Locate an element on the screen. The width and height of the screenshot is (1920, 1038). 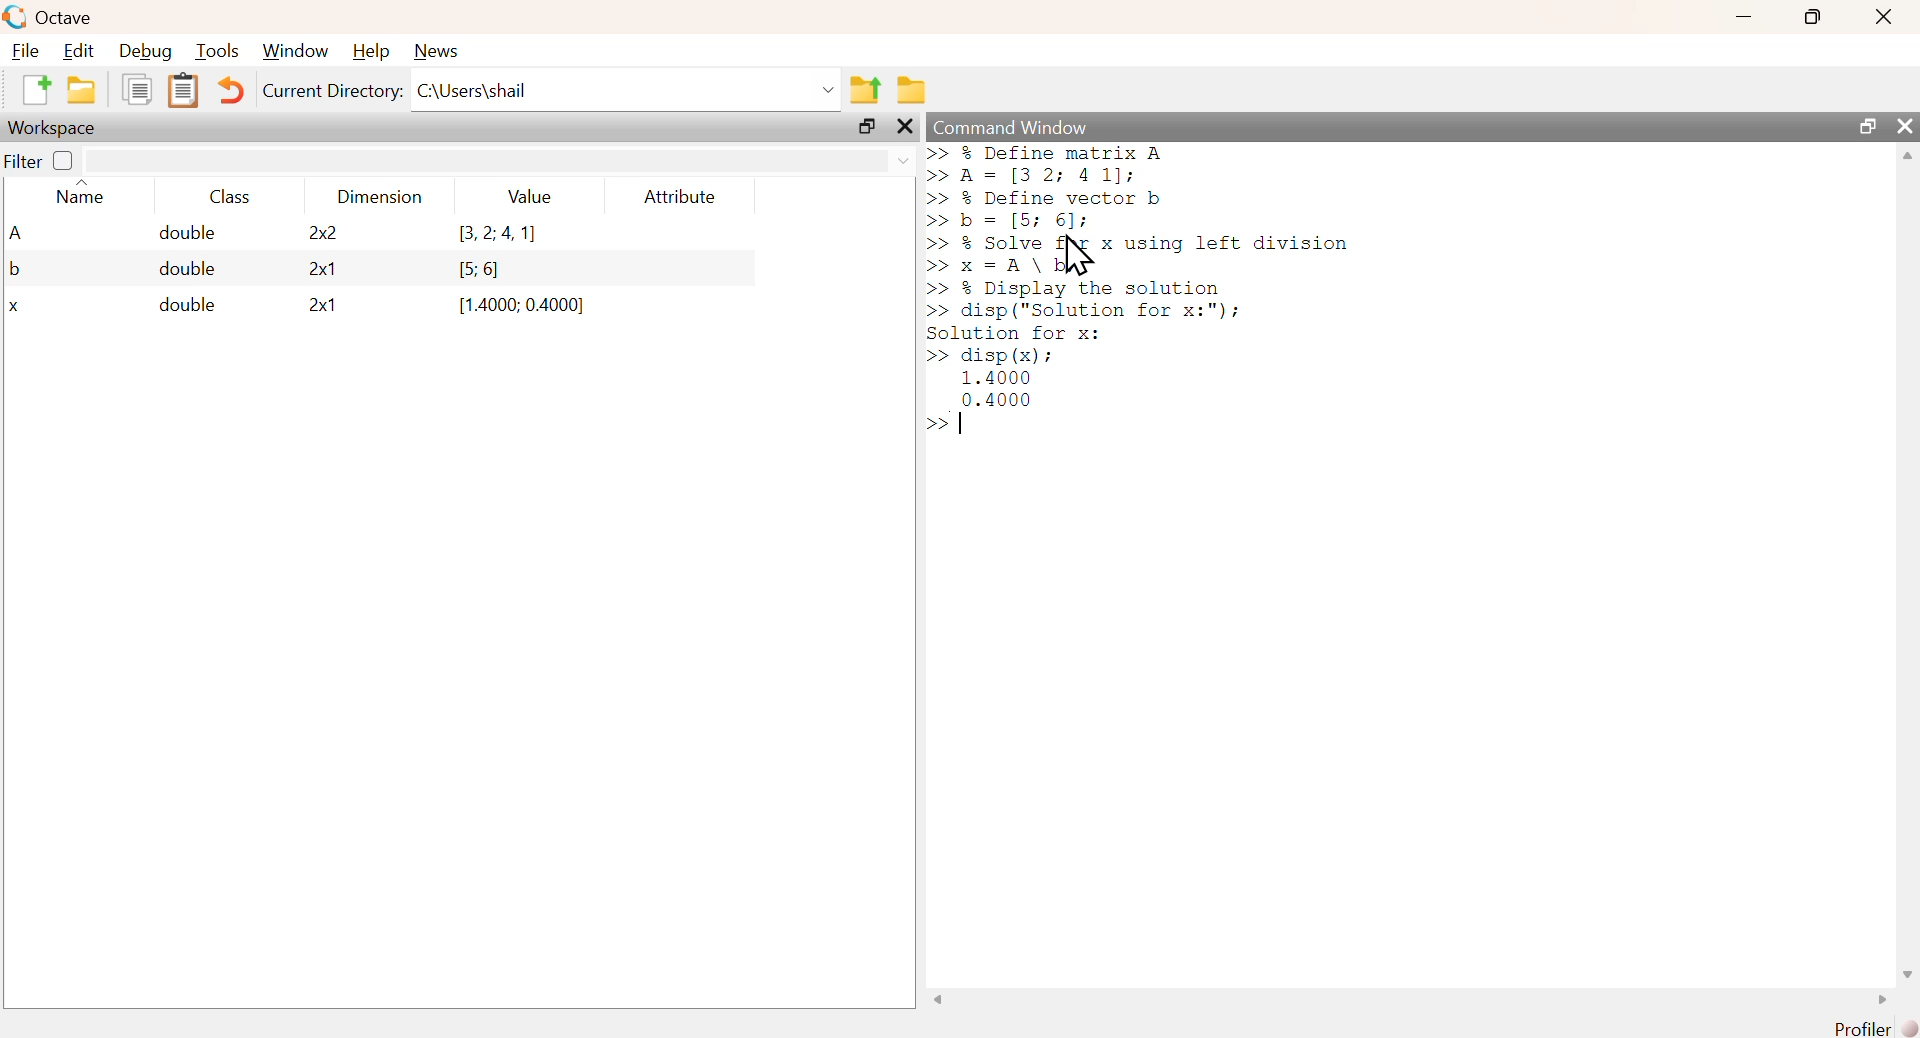
value is located at coordinates (529, 197).